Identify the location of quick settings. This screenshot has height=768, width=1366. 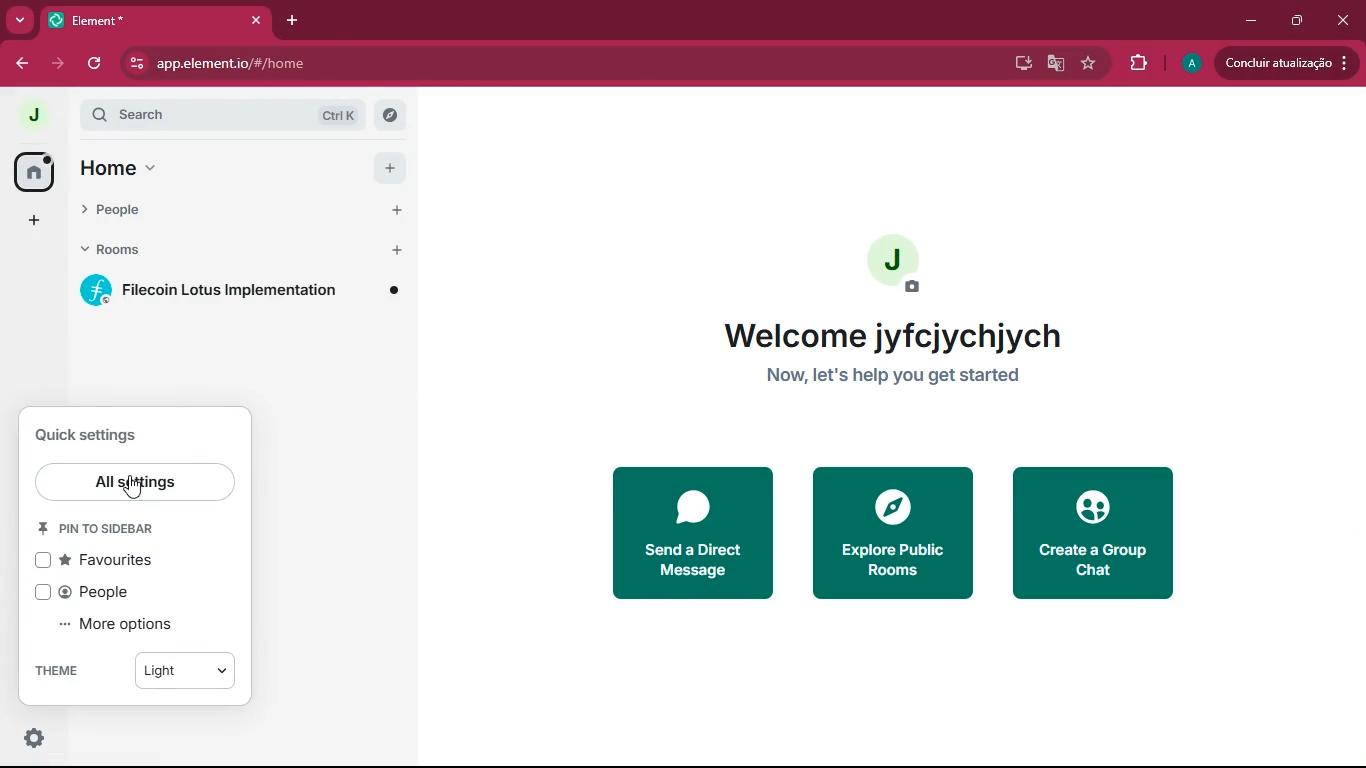
(32, 740).